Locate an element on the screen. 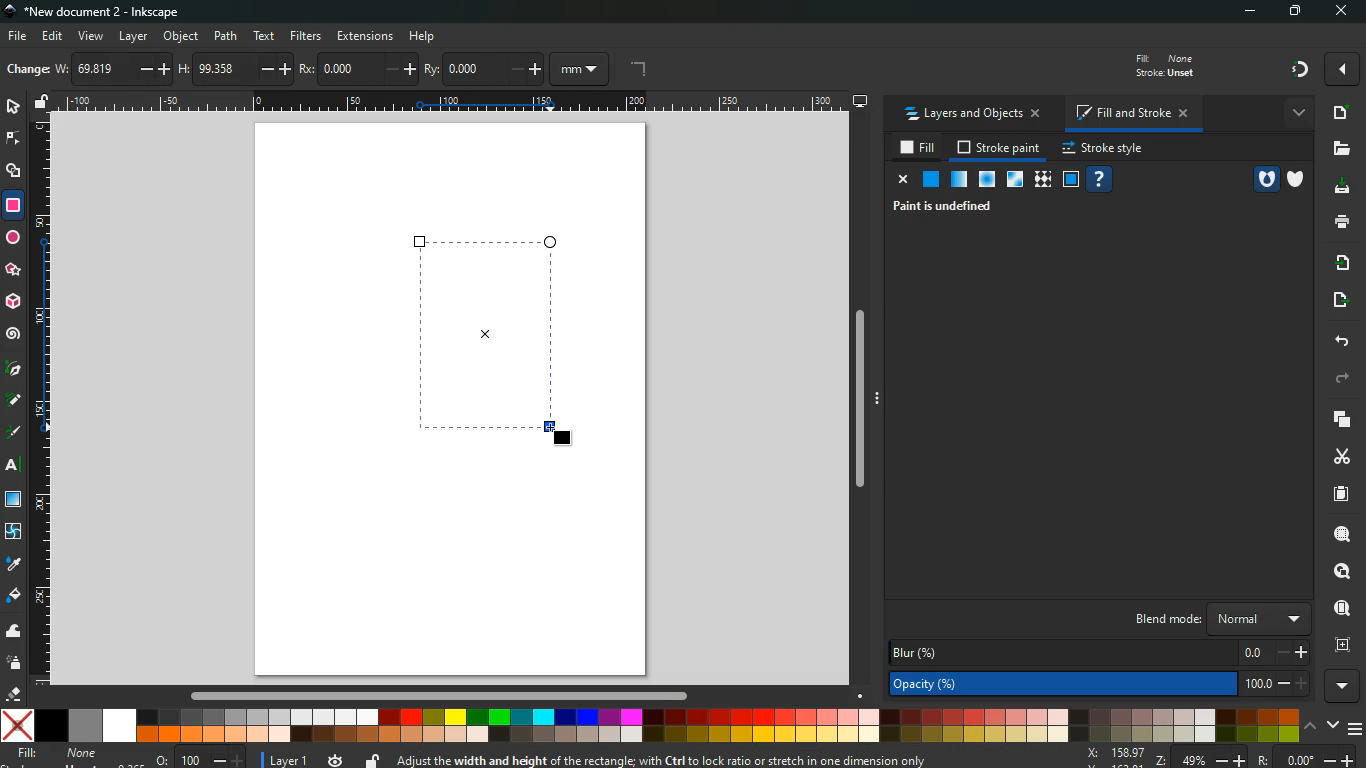 The image size is (1366, 768). extensions is located at coordinates (365, 36).